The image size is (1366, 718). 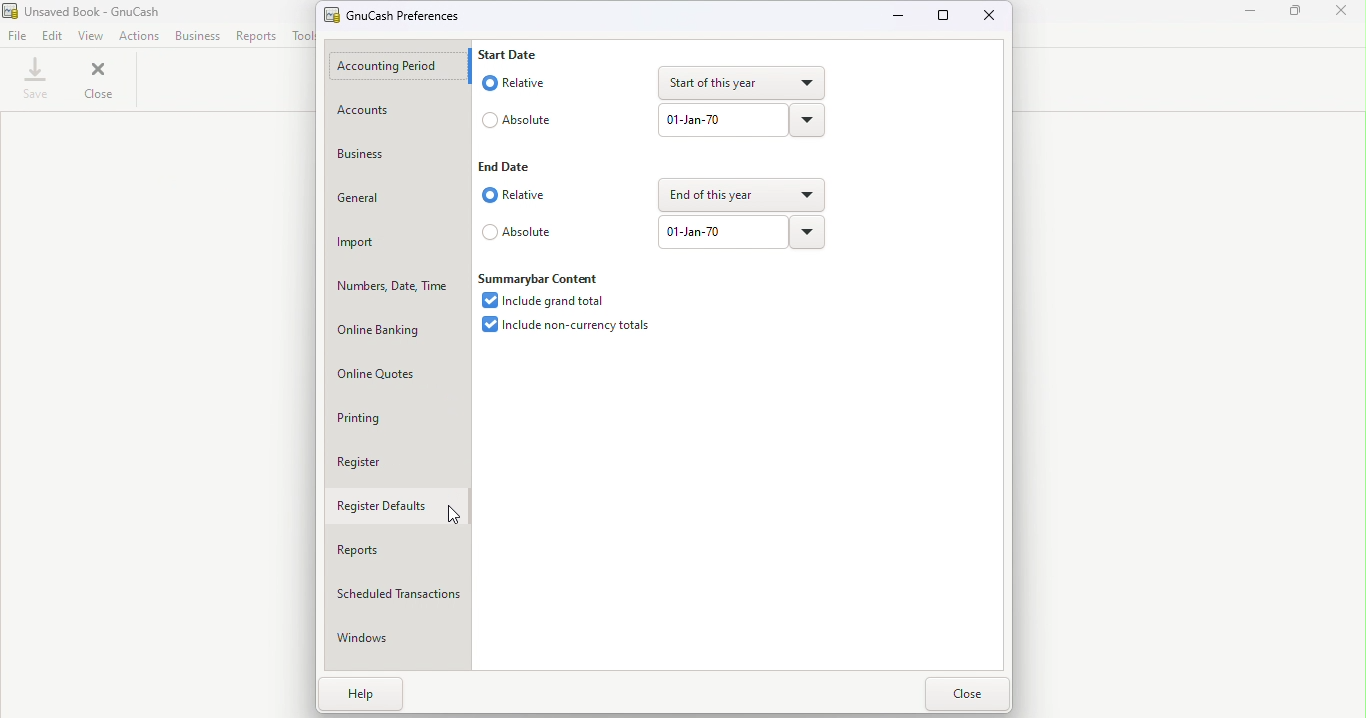 What do you see at coordinates (395, 284) in the screenshot?
I see `Numbers, Date, Time` at bounding box center [395, 284].